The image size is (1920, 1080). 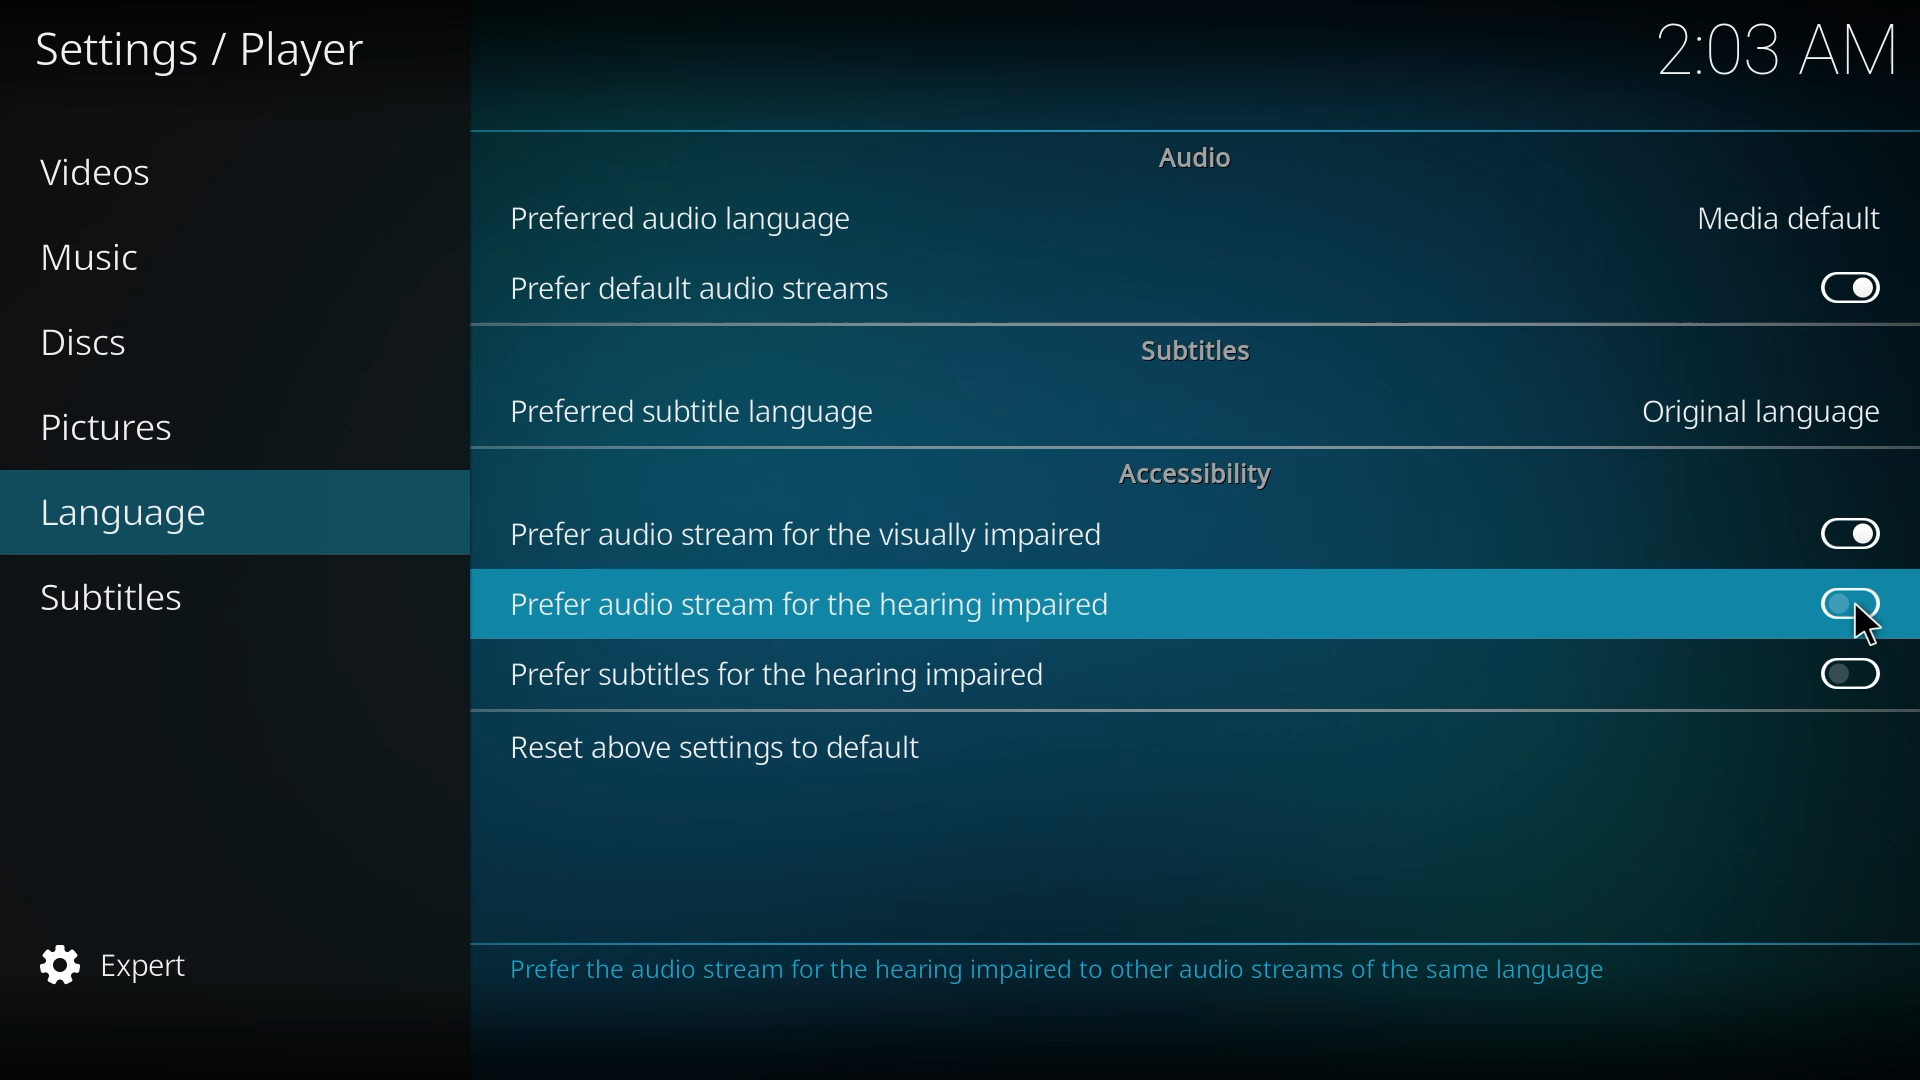 I want to click on expert, so click(x=126, y=961).